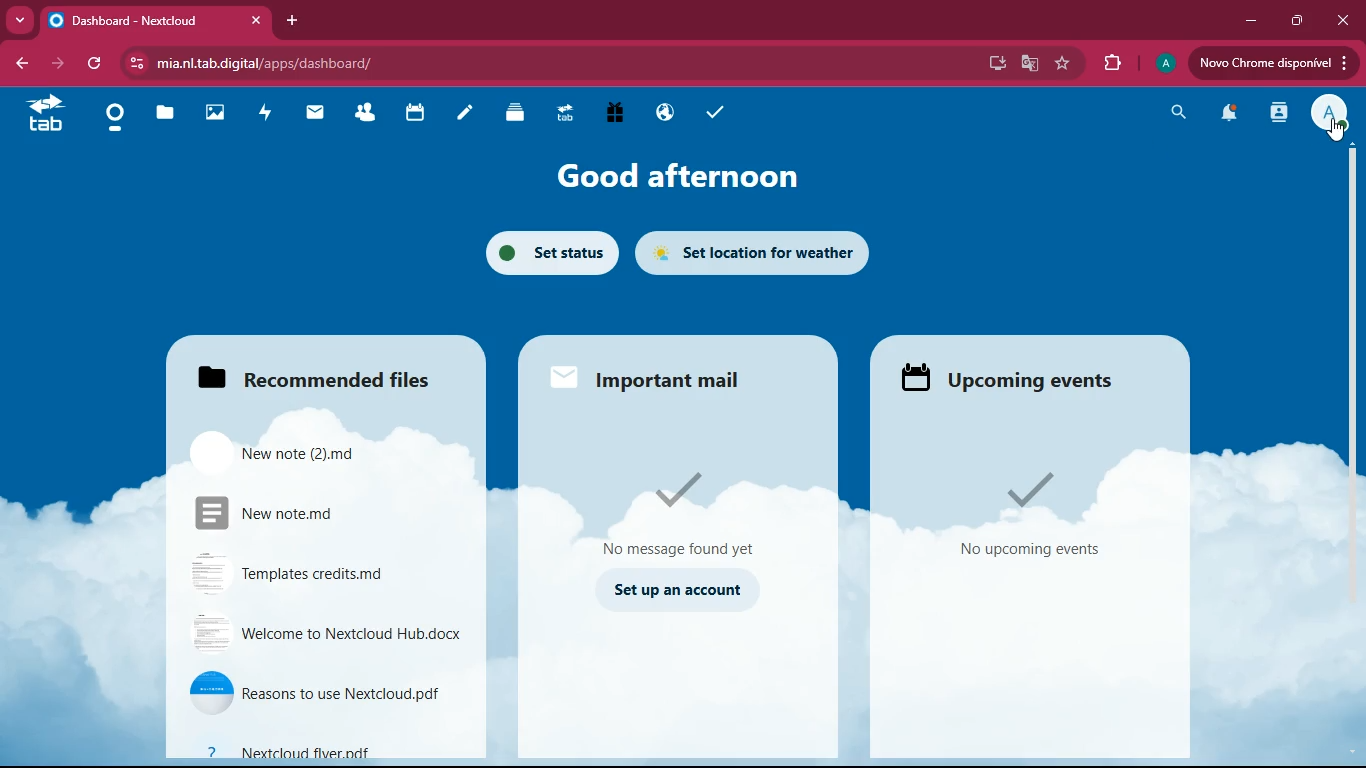  I want to click on file, so click(325, 633).